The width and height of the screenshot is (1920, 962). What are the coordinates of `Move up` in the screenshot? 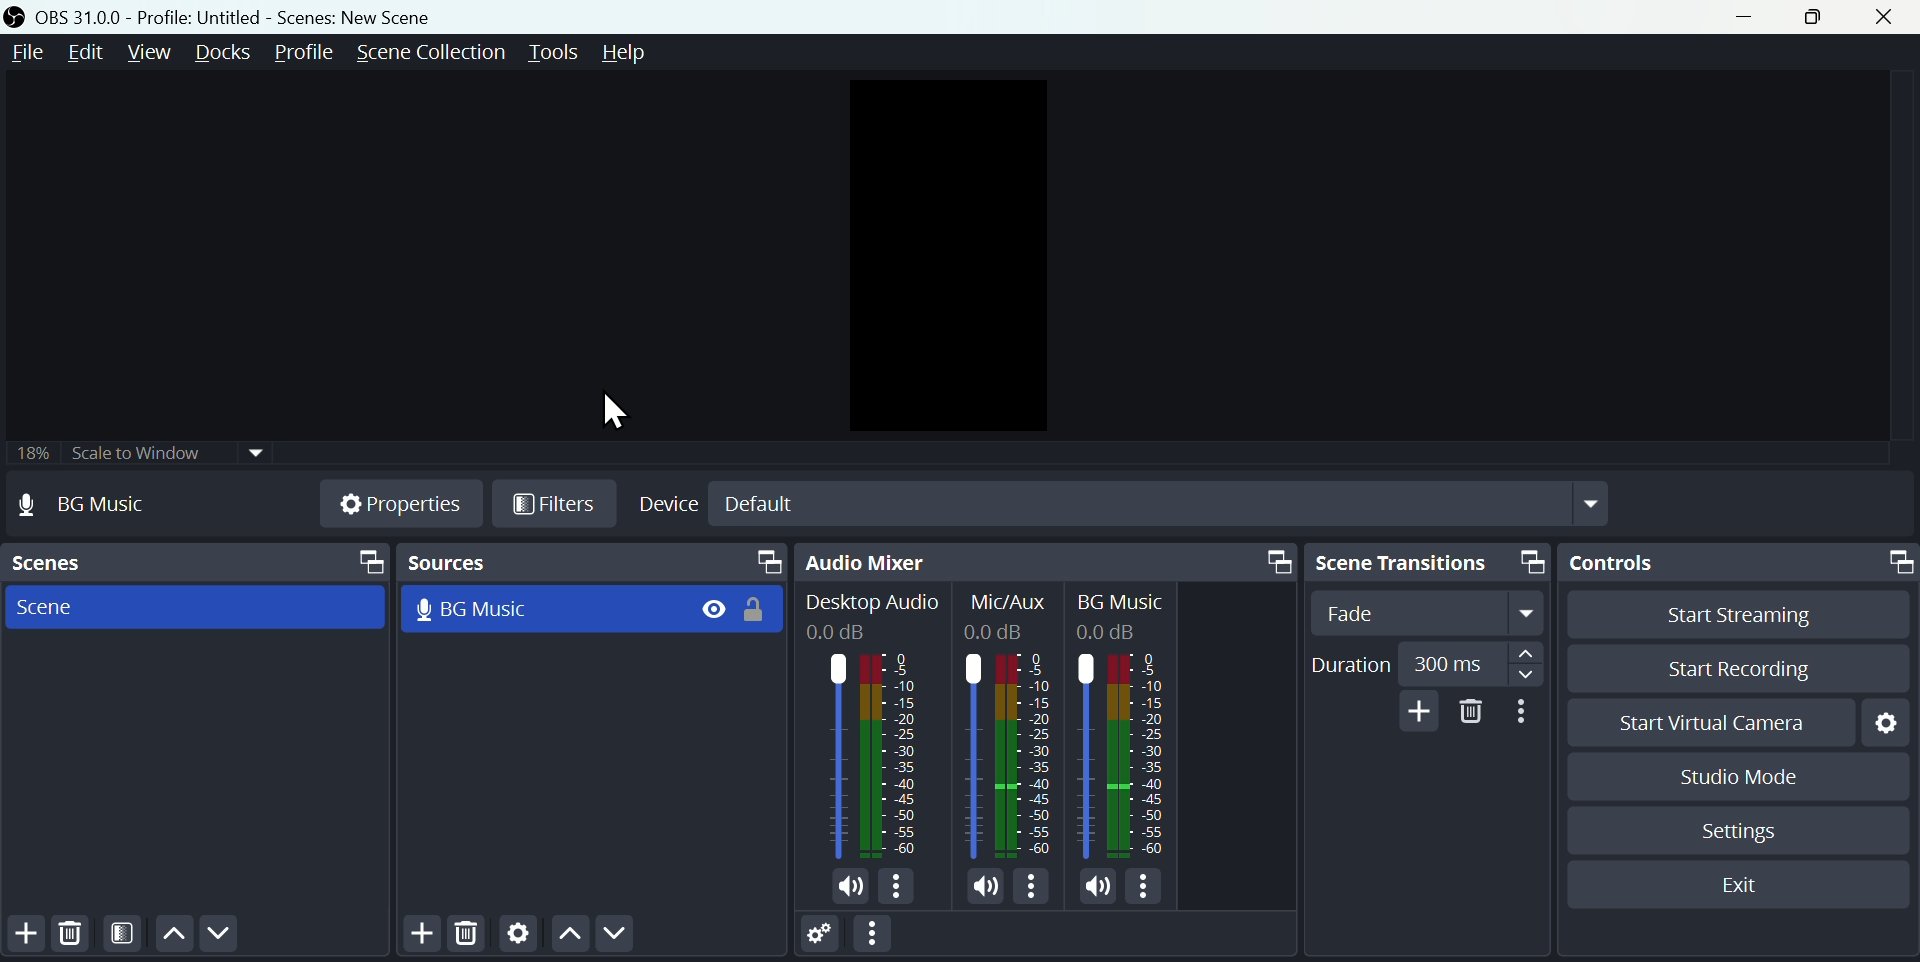 It's located at (568, 935).